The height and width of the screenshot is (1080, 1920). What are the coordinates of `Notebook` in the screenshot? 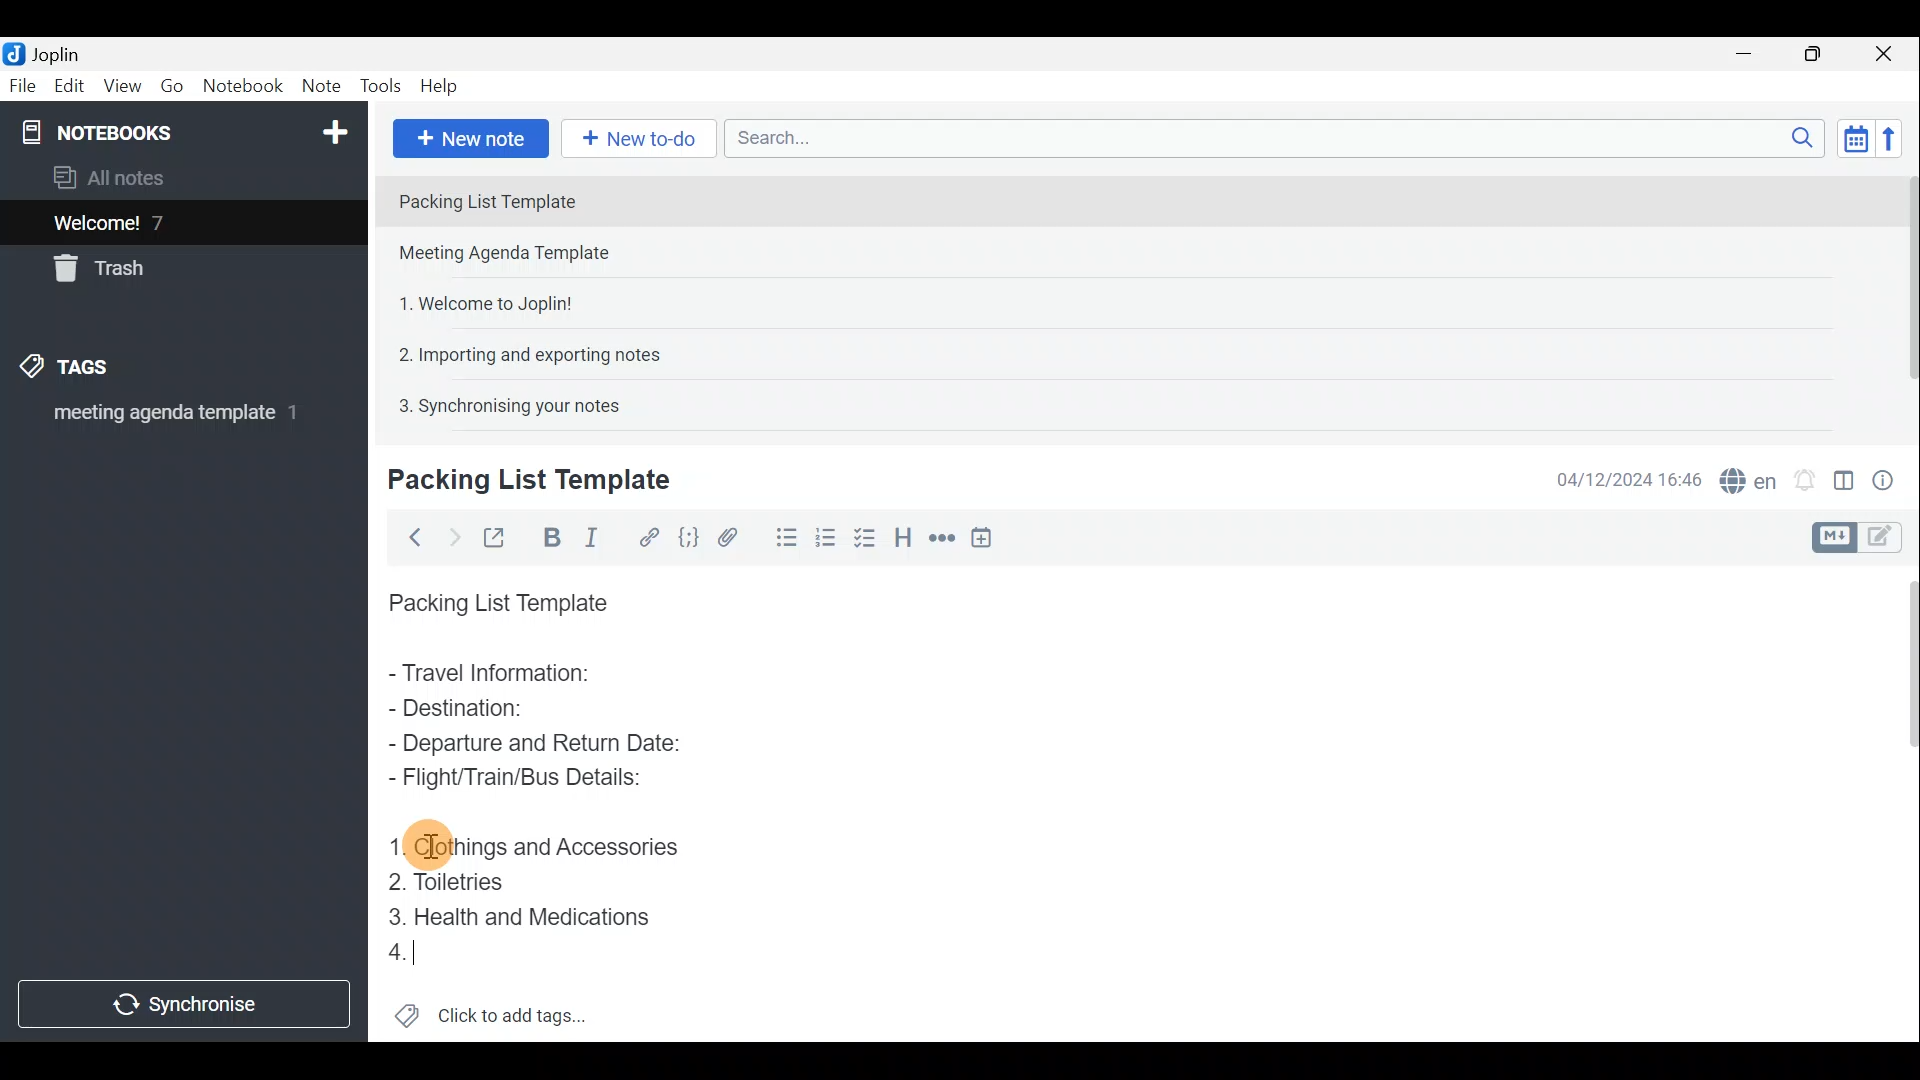 It's located at (242, 89).